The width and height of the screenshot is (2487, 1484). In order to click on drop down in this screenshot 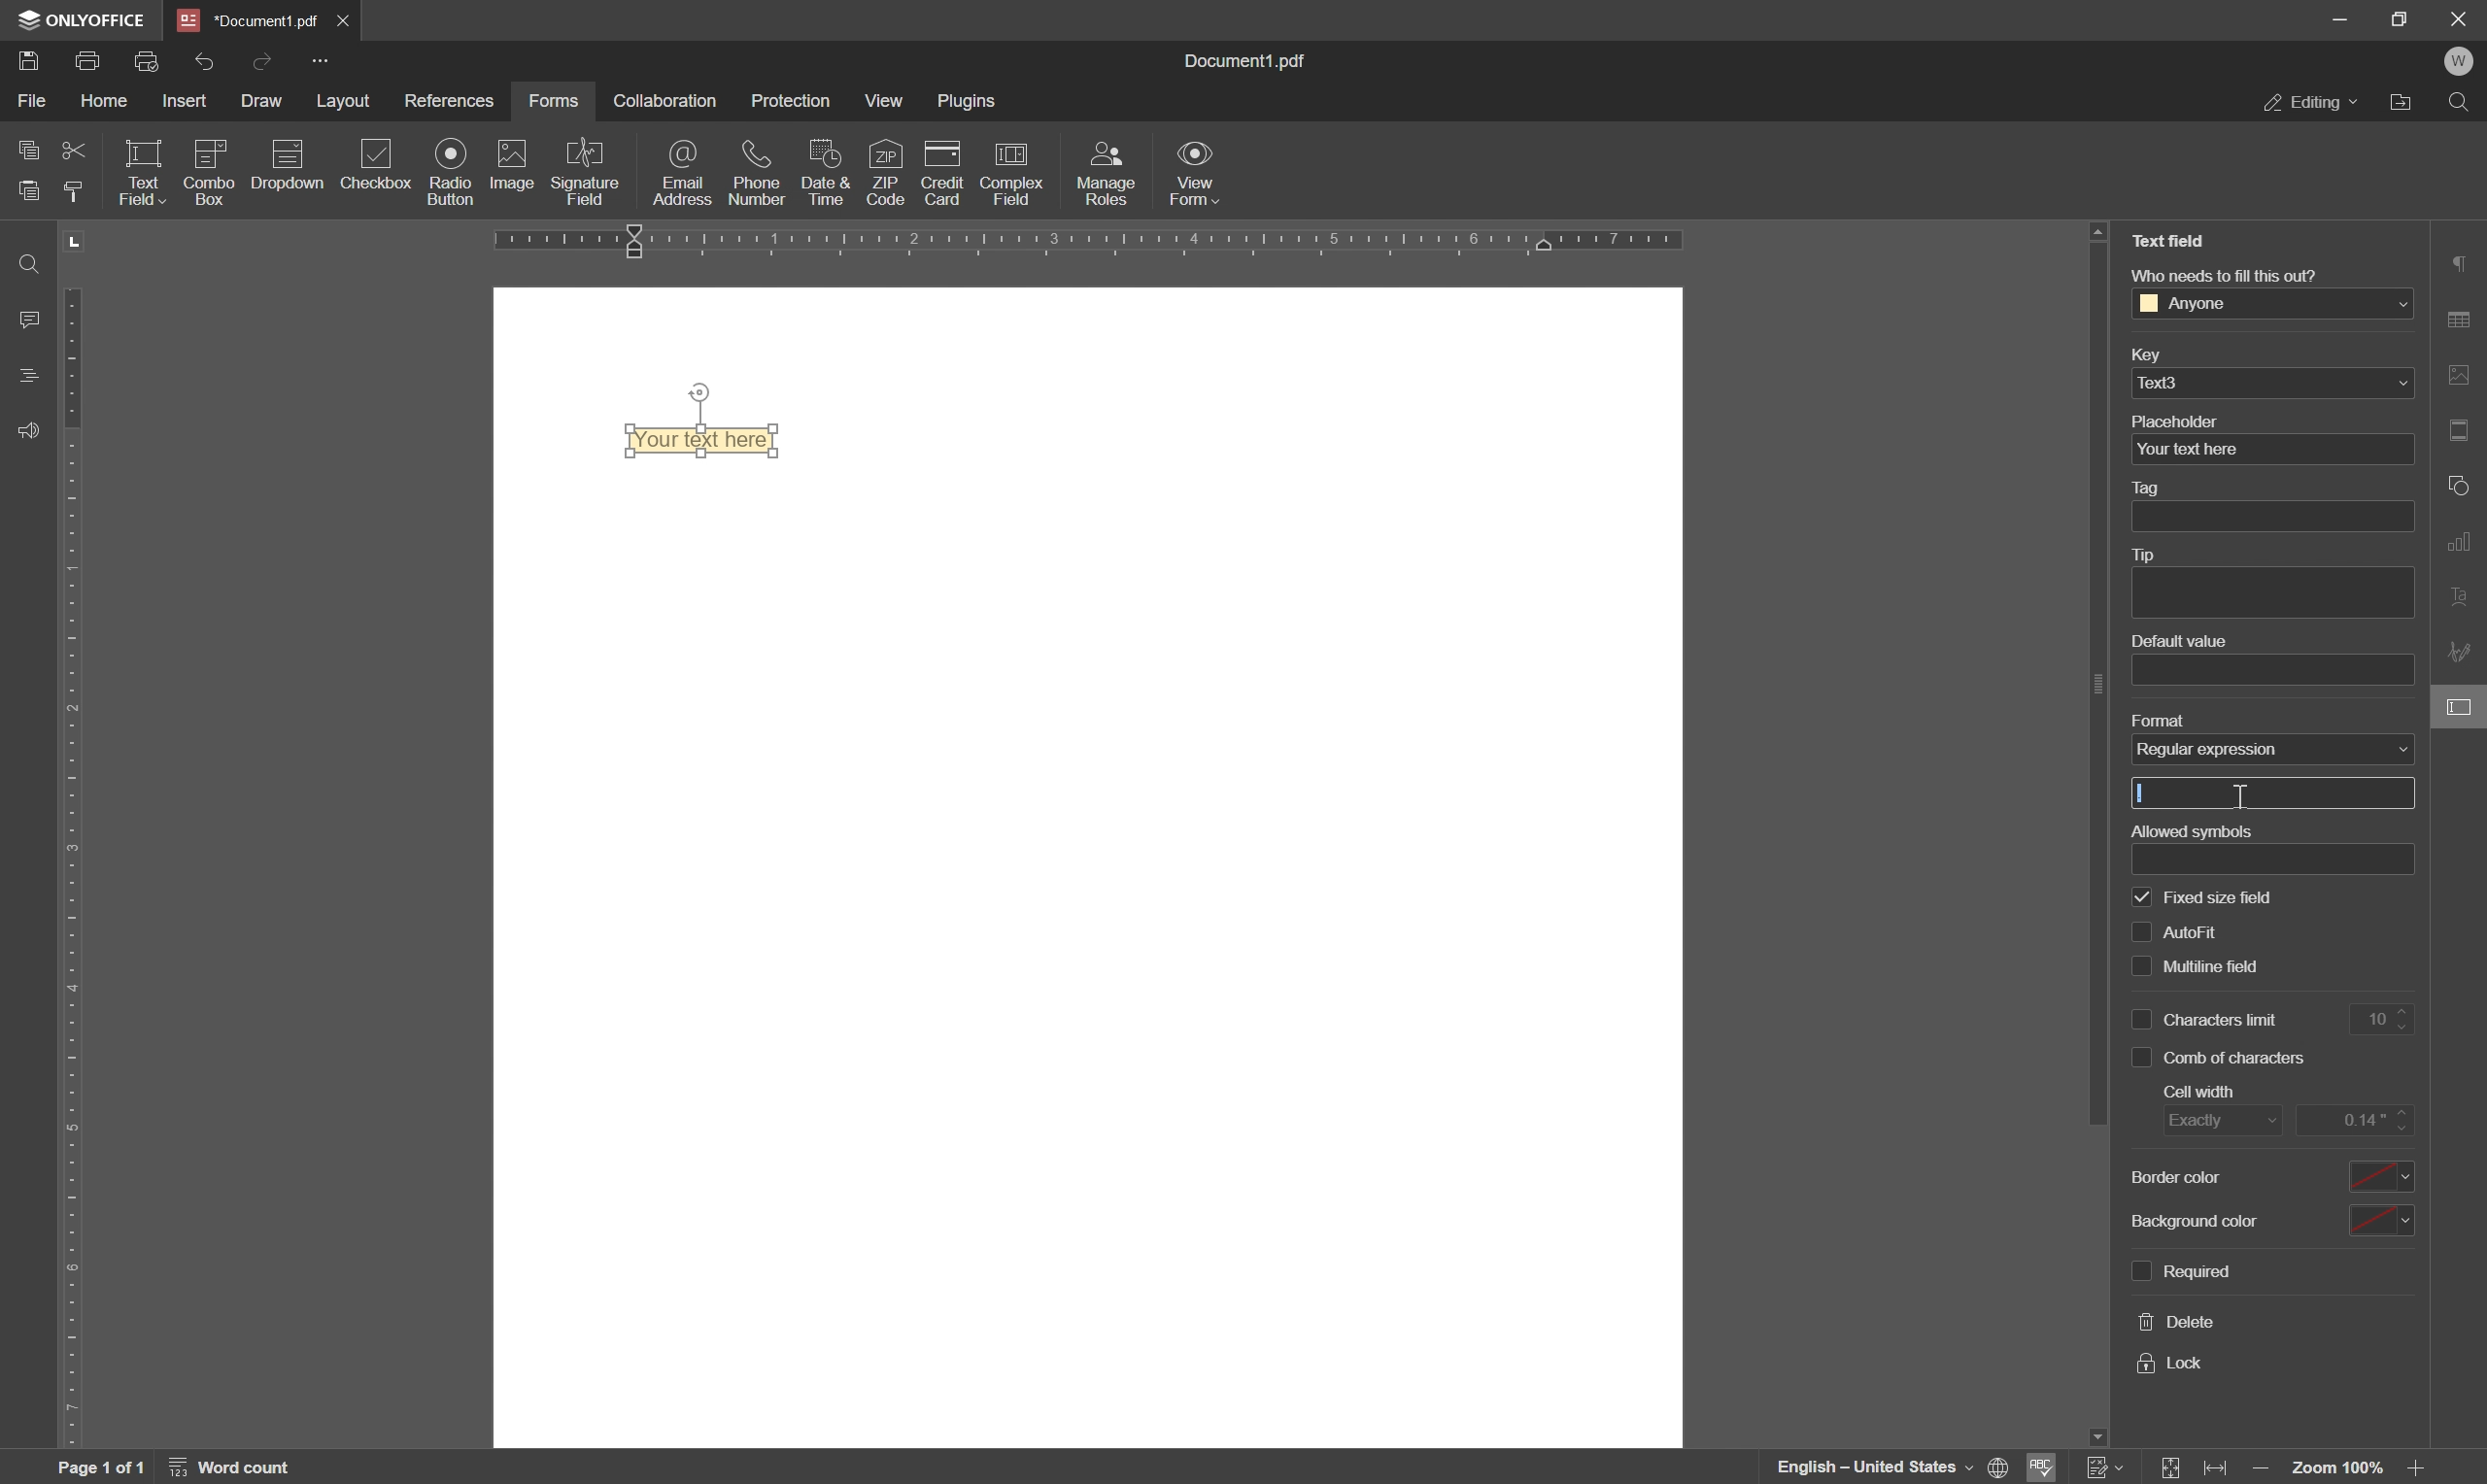, I will do `click(2402, 384)`.